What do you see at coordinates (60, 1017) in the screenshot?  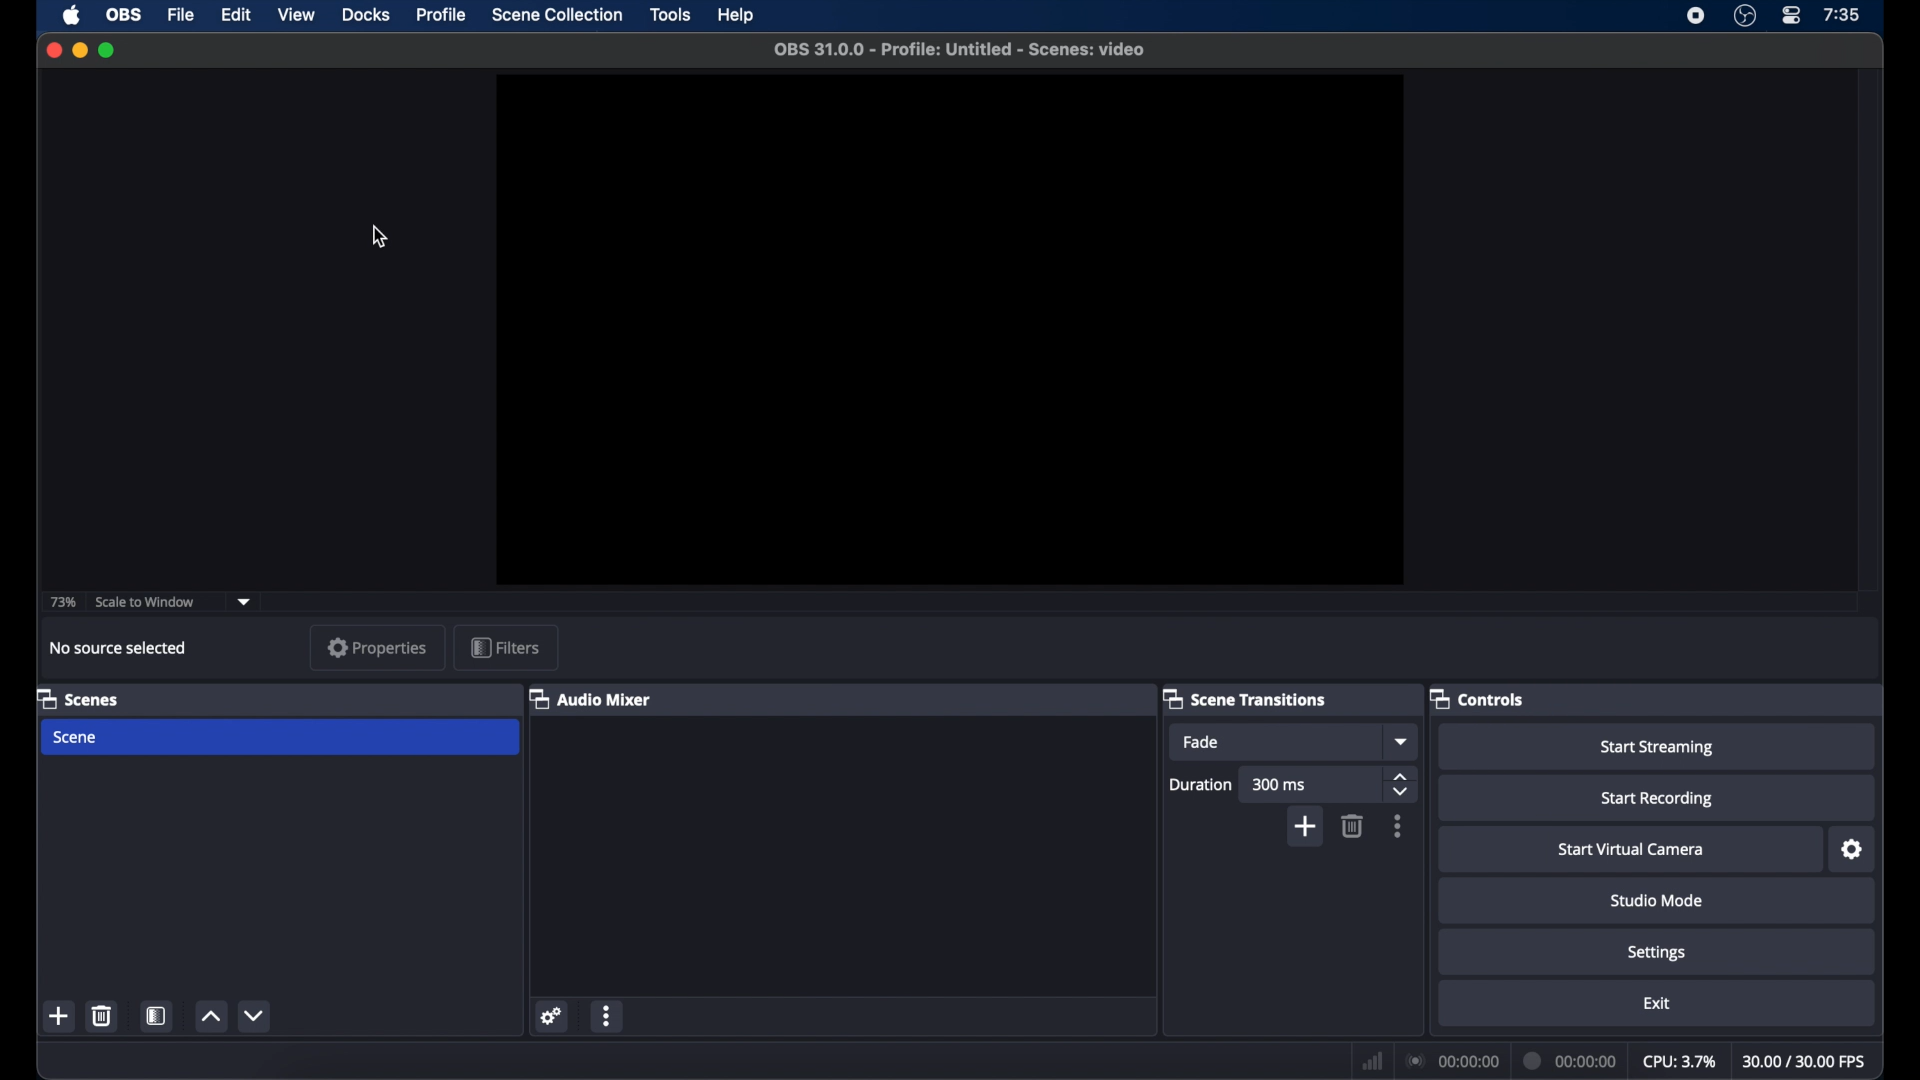 I see `add scene` at bounding box center [60, 1017].